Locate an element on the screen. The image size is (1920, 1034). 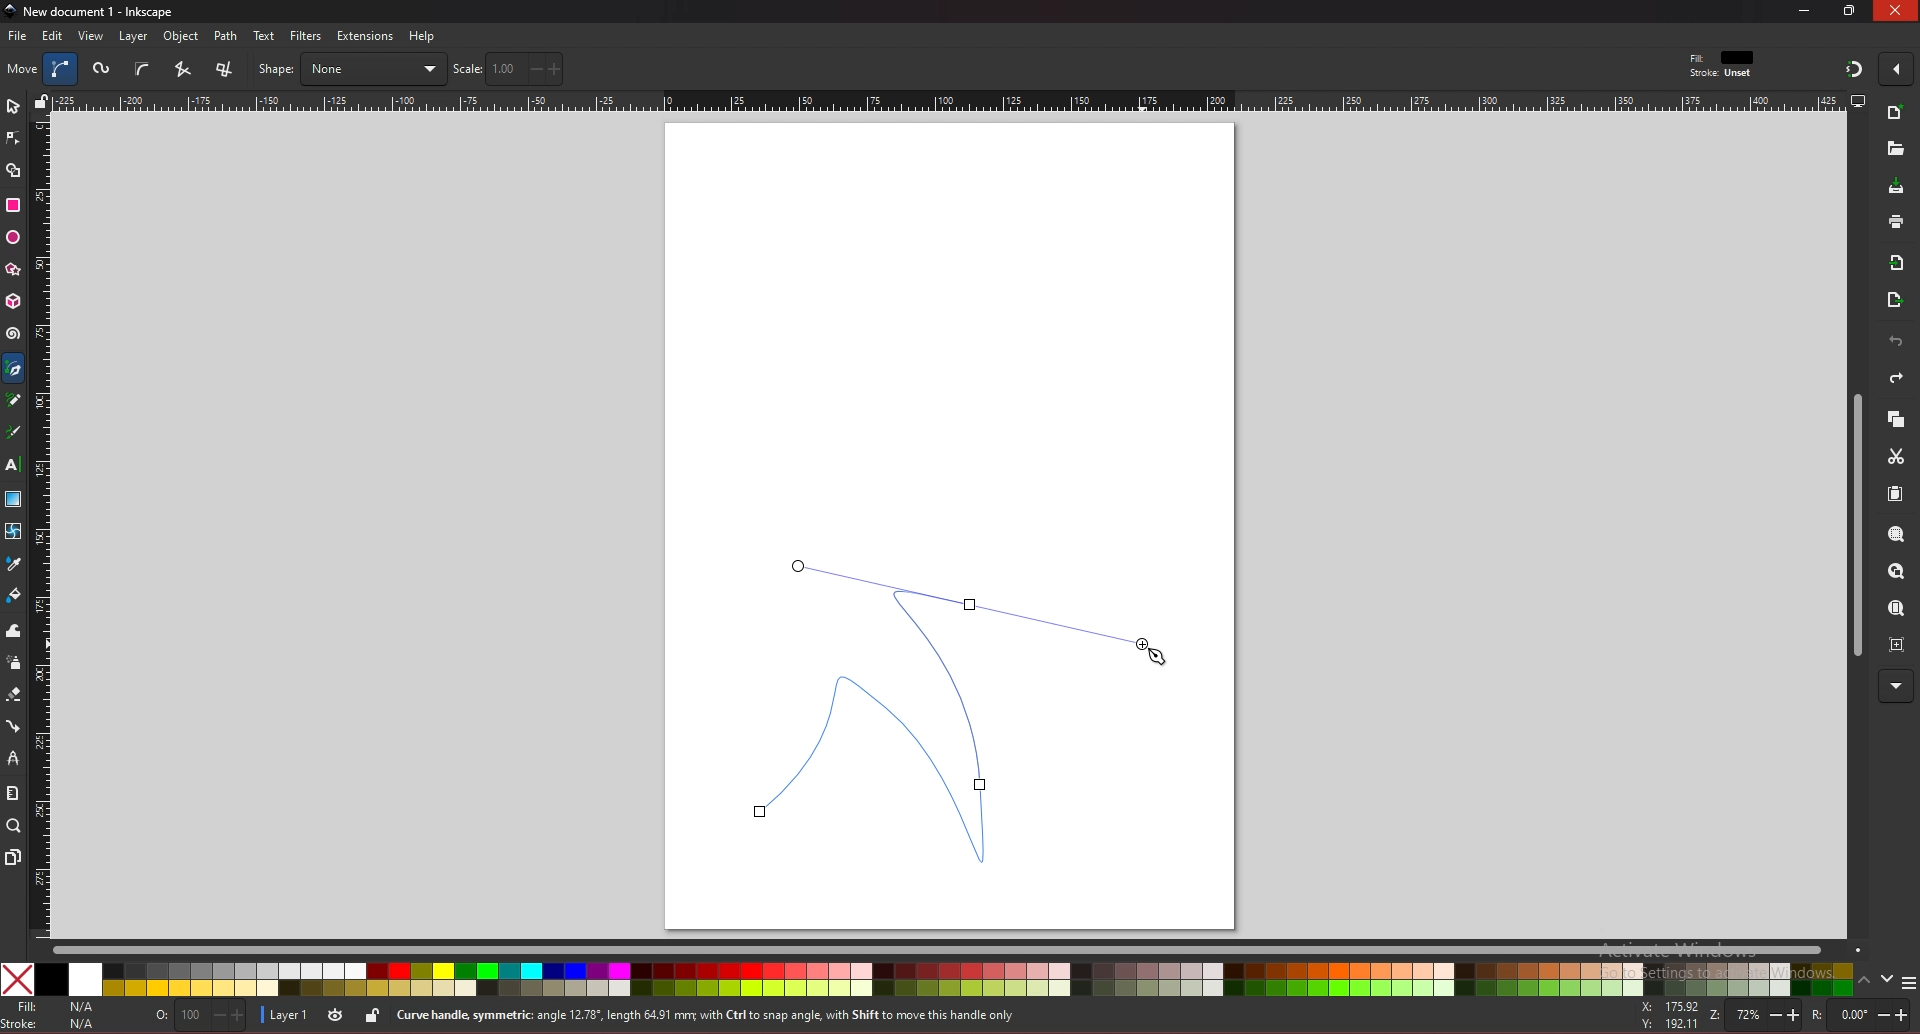
scale is located at coordinates (508, 68).